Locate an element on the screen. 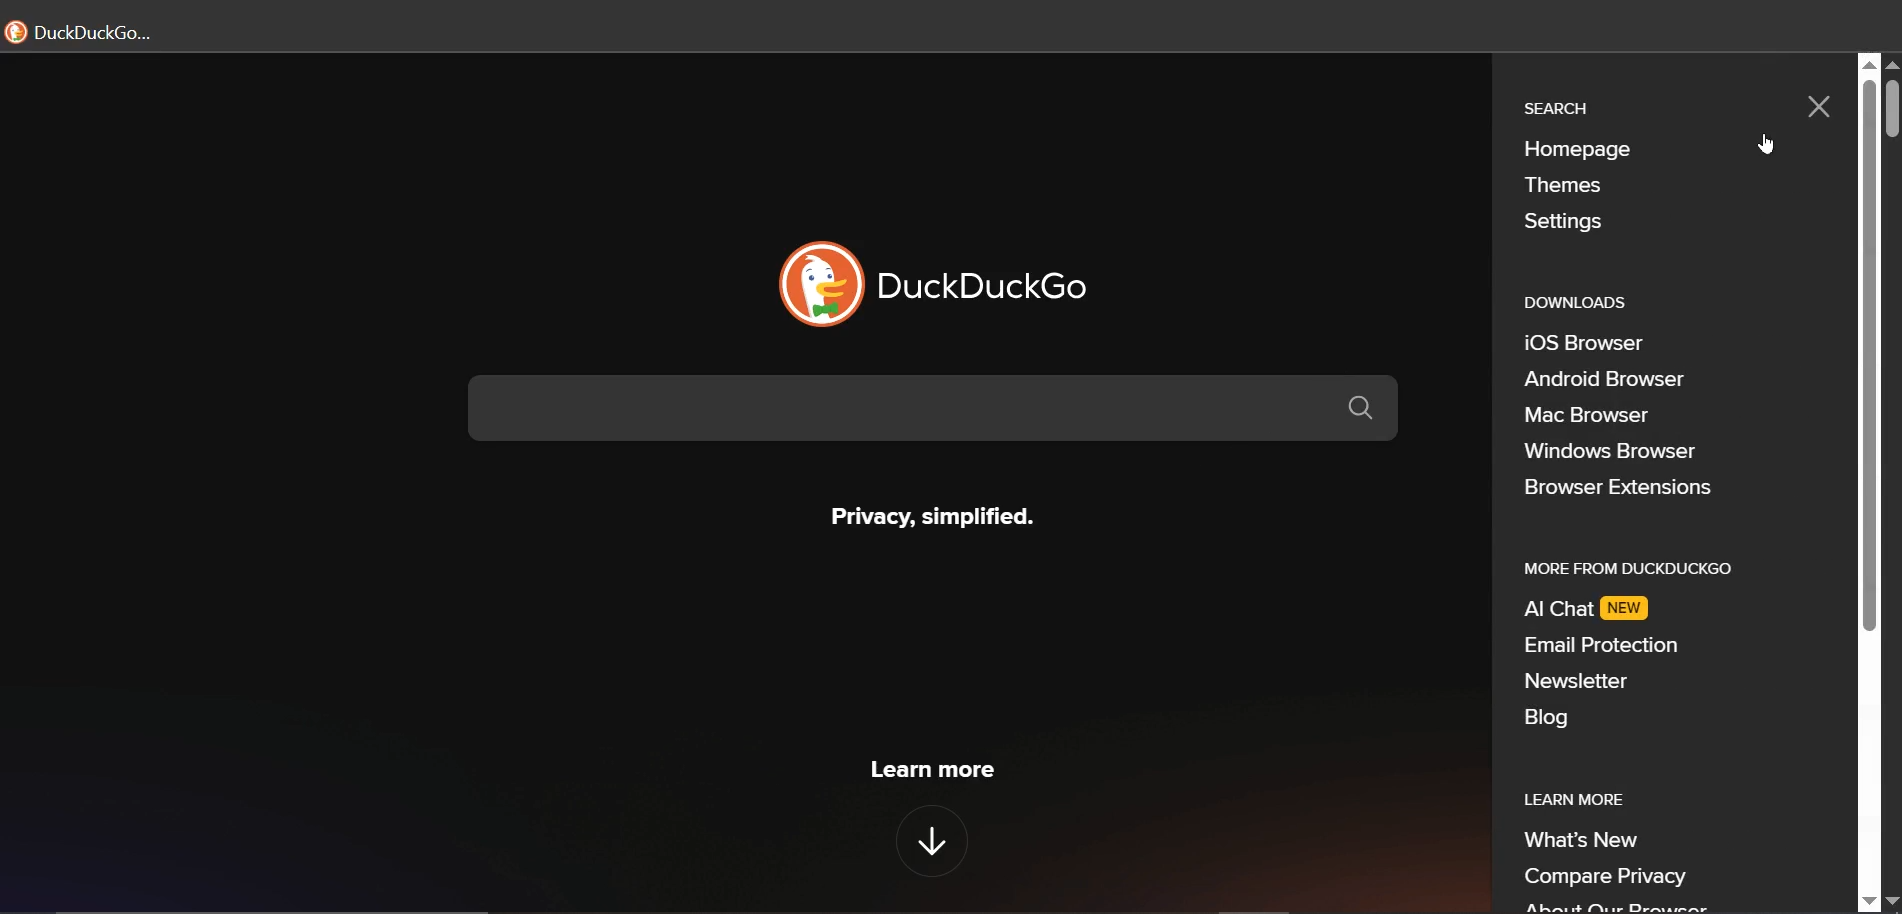 The width and height of the screenshot is (1902, 914). duckduckgo is located at coordinates (994, 283).